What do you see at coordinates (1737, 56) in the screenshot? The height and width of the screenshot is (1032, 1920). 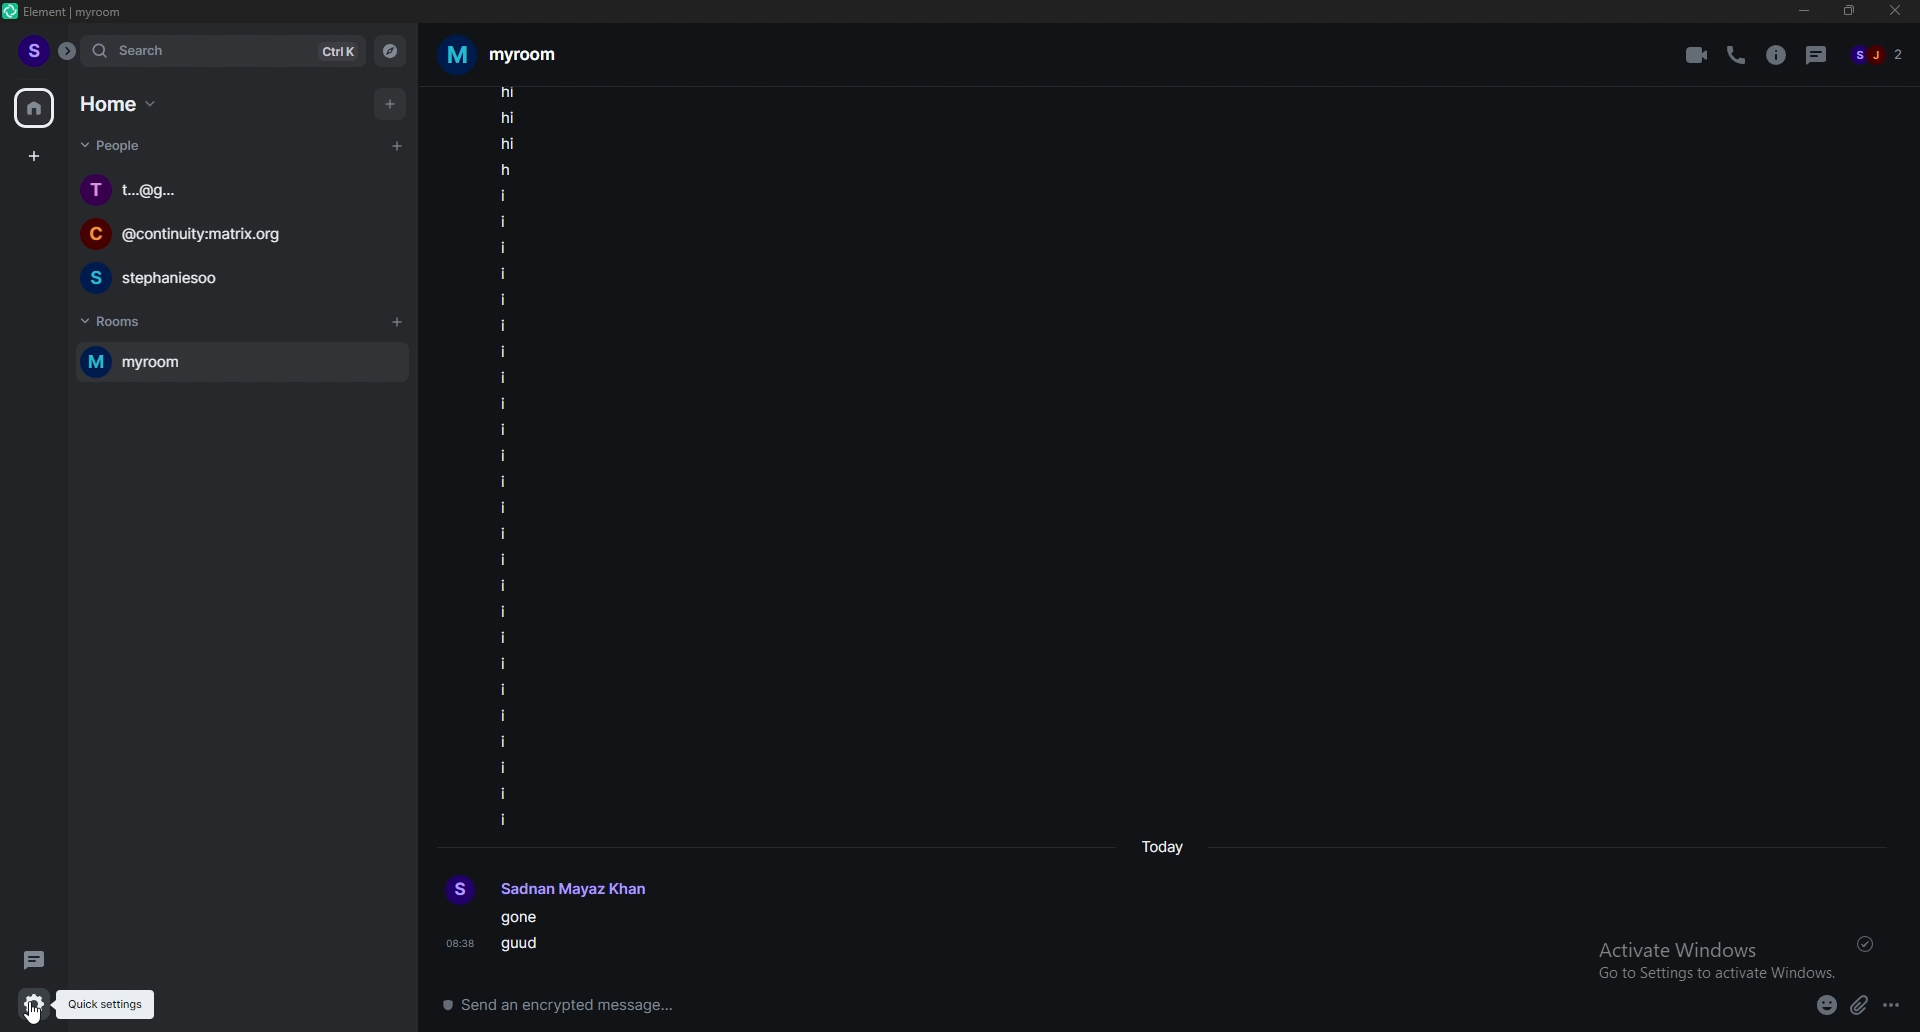 I see `voice call` at bounding box center [1737, 56].